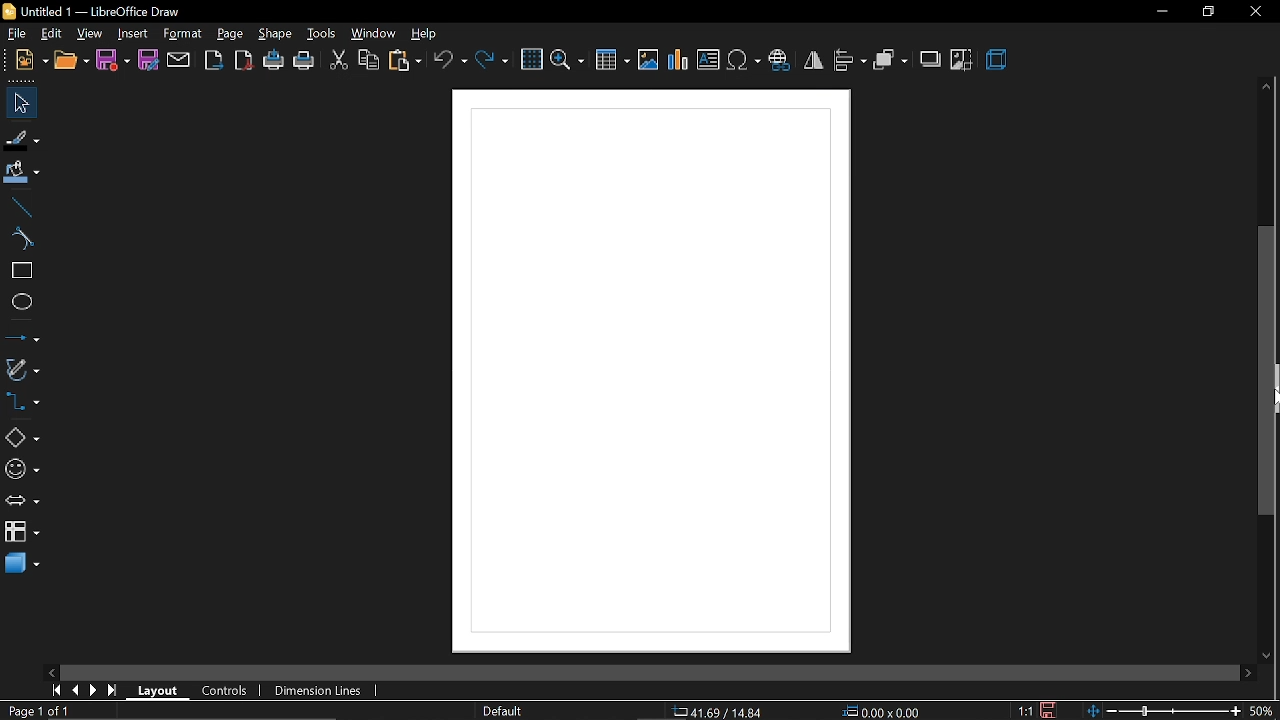  What do you see at coordinates (1272, 390) in the screenshot?
I see `cursor` at bounding box center [1272, 390].